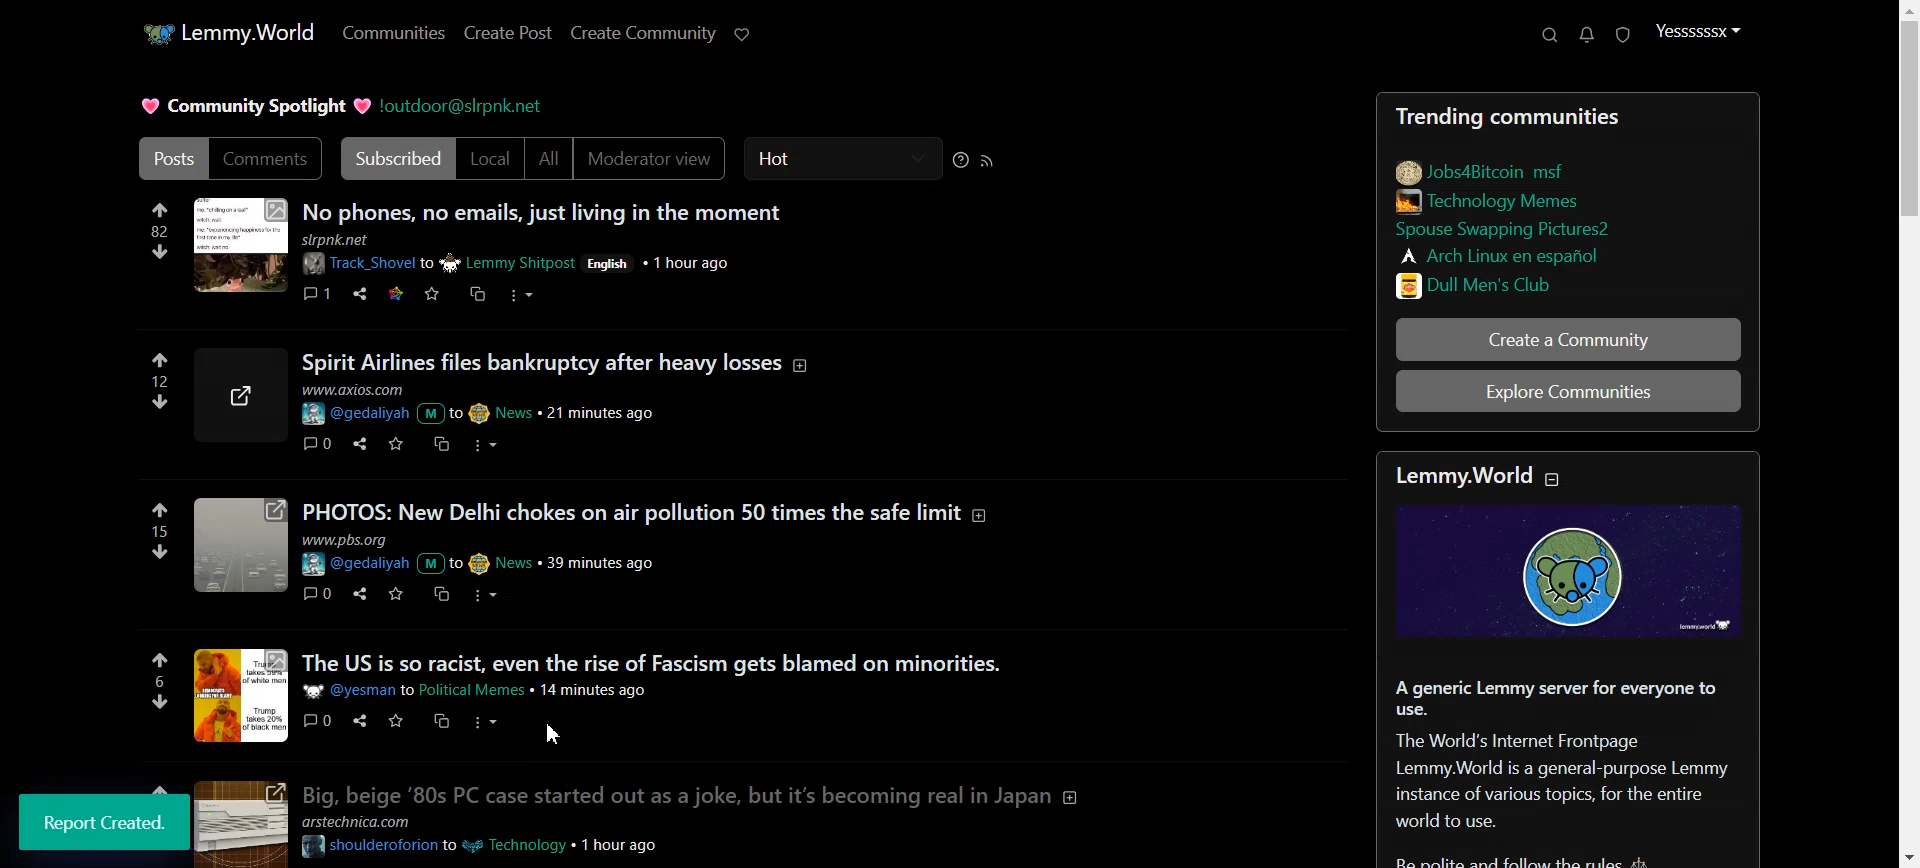 This screenshot has width=1920, height=868. I want to click on save, so click(393, 443).